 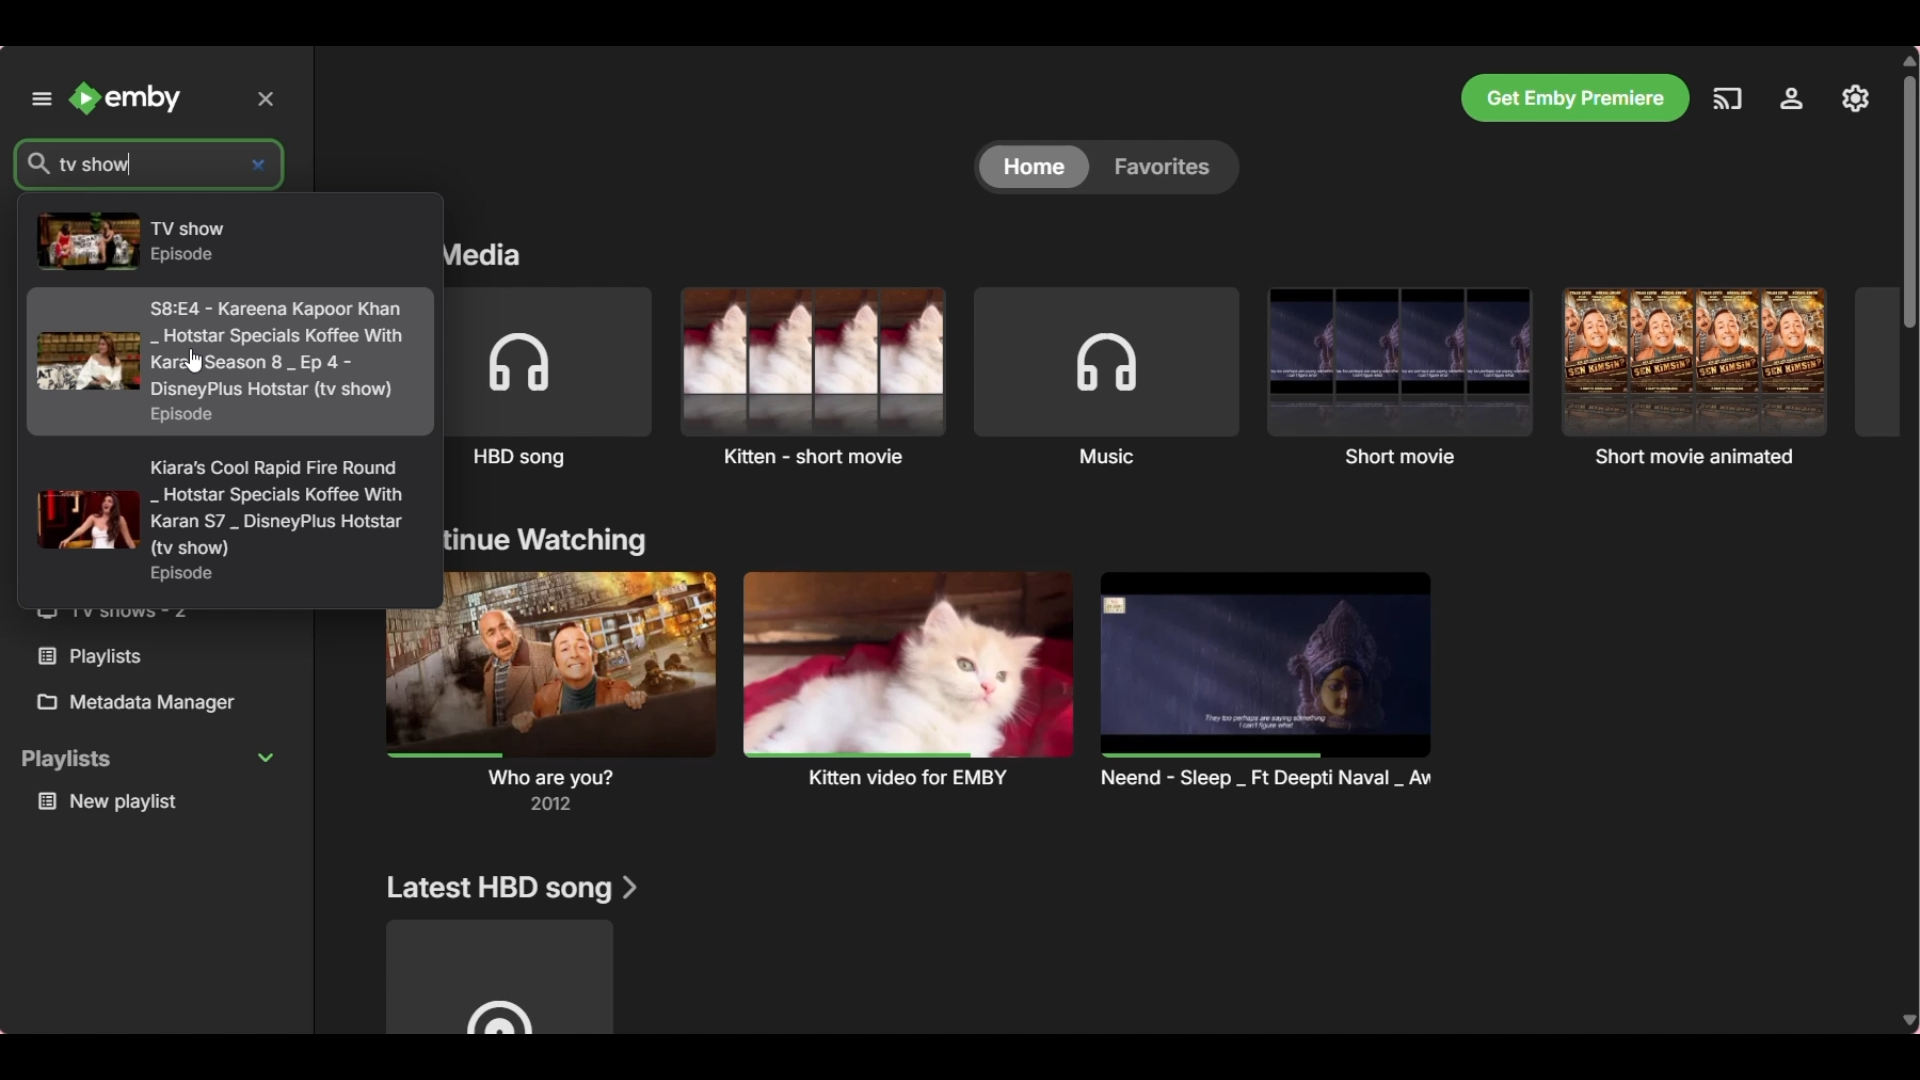 What do you see at coordinates (1107, 377) in the screenshot?
I see `Music` at bounding box center [1107, 377].